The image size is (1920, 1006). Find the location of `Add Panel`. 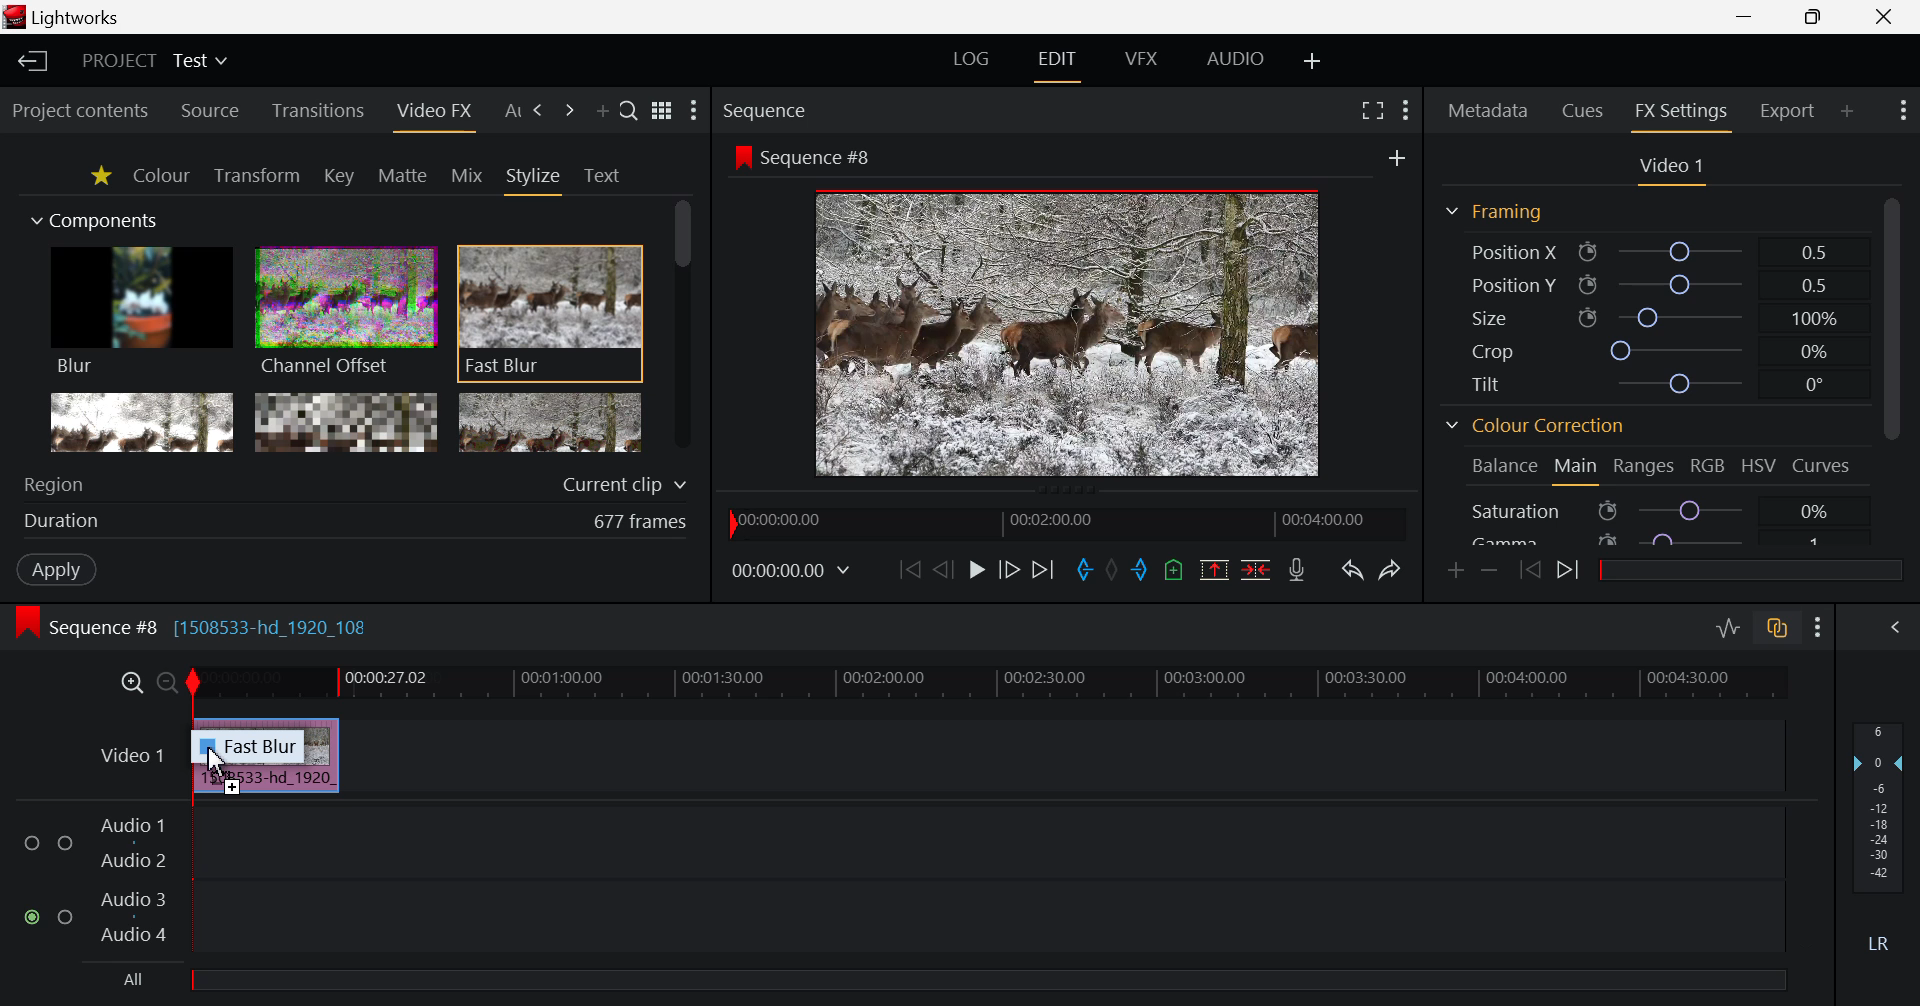

Add Panel is located at coordinates (566, 111).